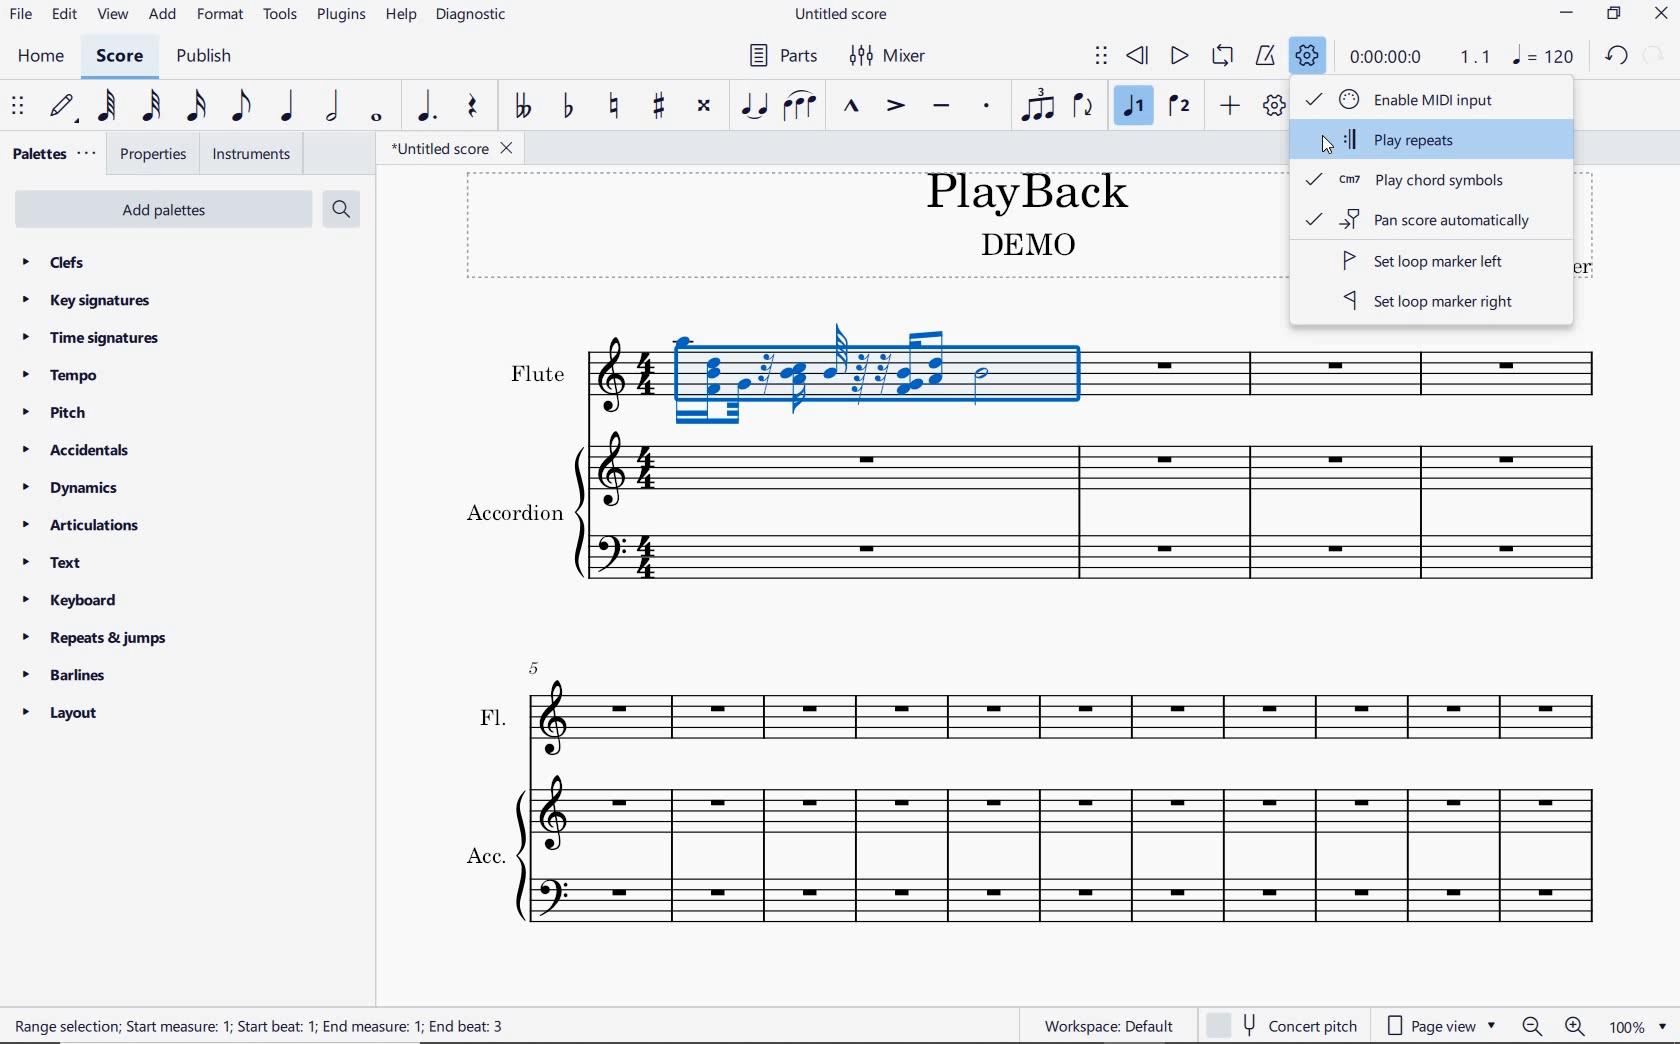  Describe the element at coordinates (120, 57) in the screenshot. I see `score` at that location.